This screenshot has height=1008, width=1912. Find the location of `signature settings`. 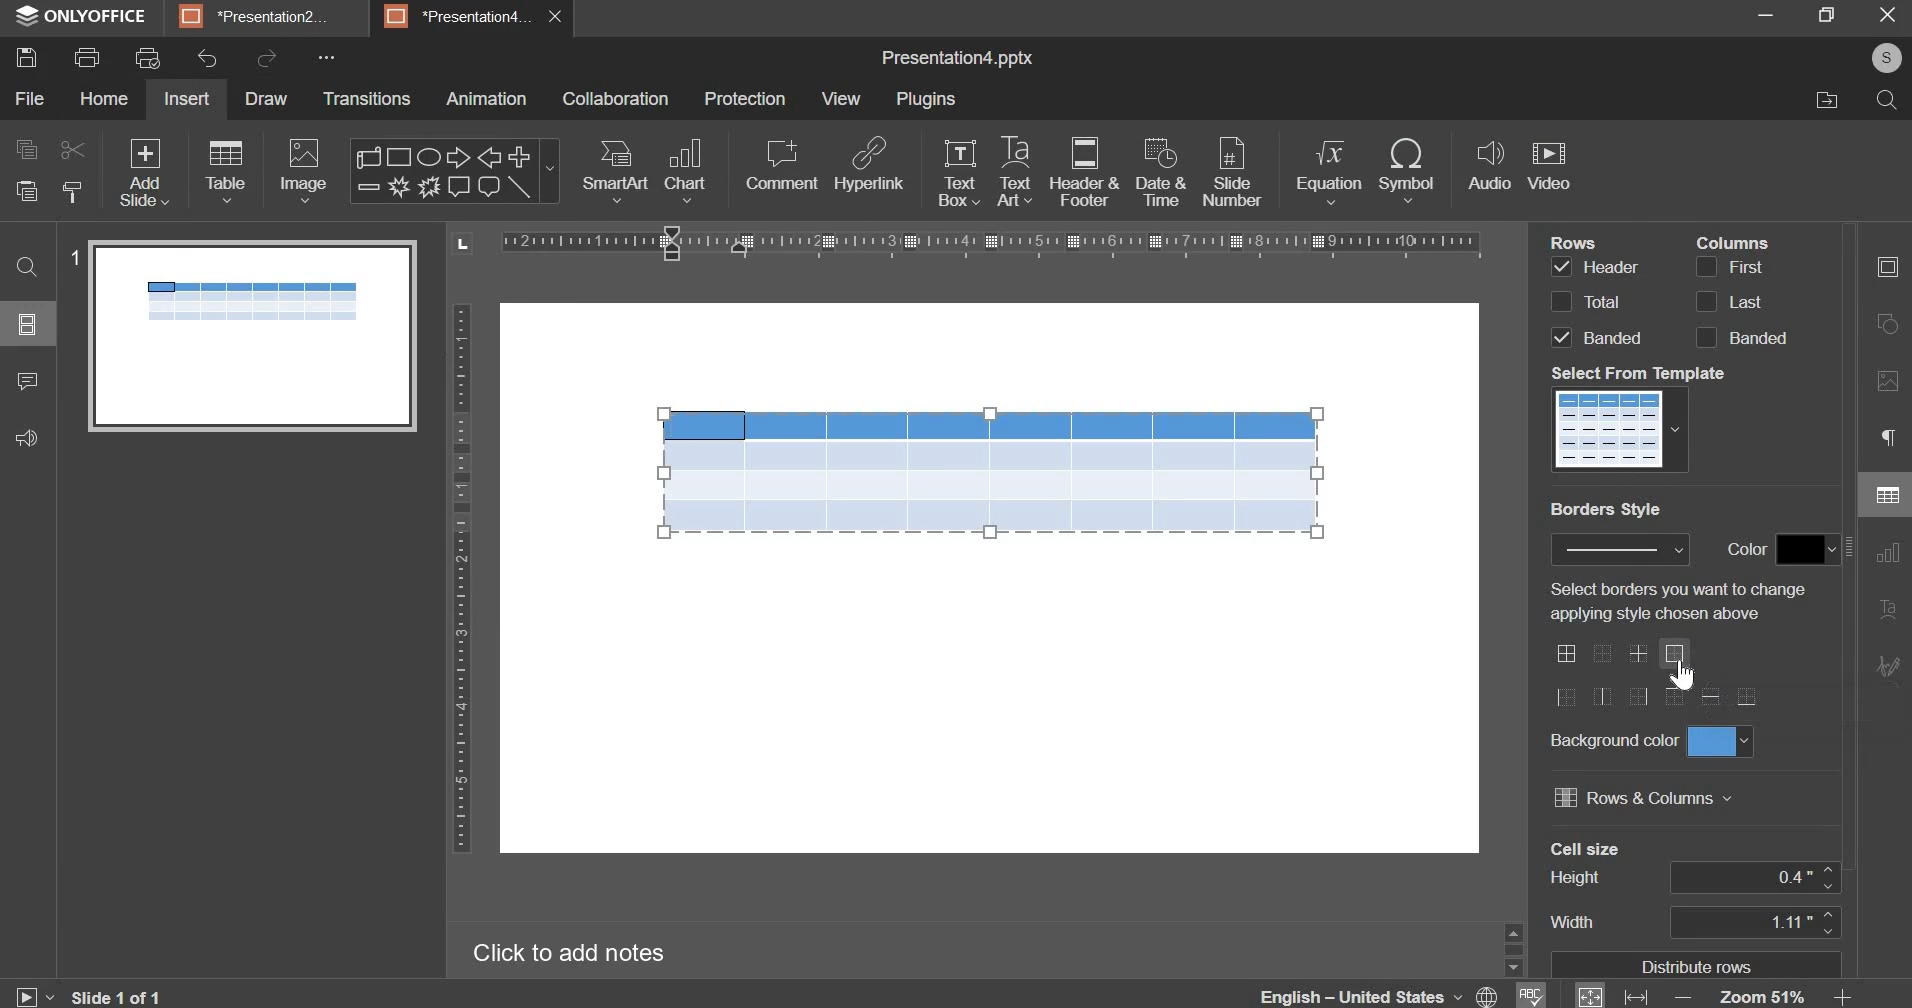

signature settings is located at coordinates (1886, 667).